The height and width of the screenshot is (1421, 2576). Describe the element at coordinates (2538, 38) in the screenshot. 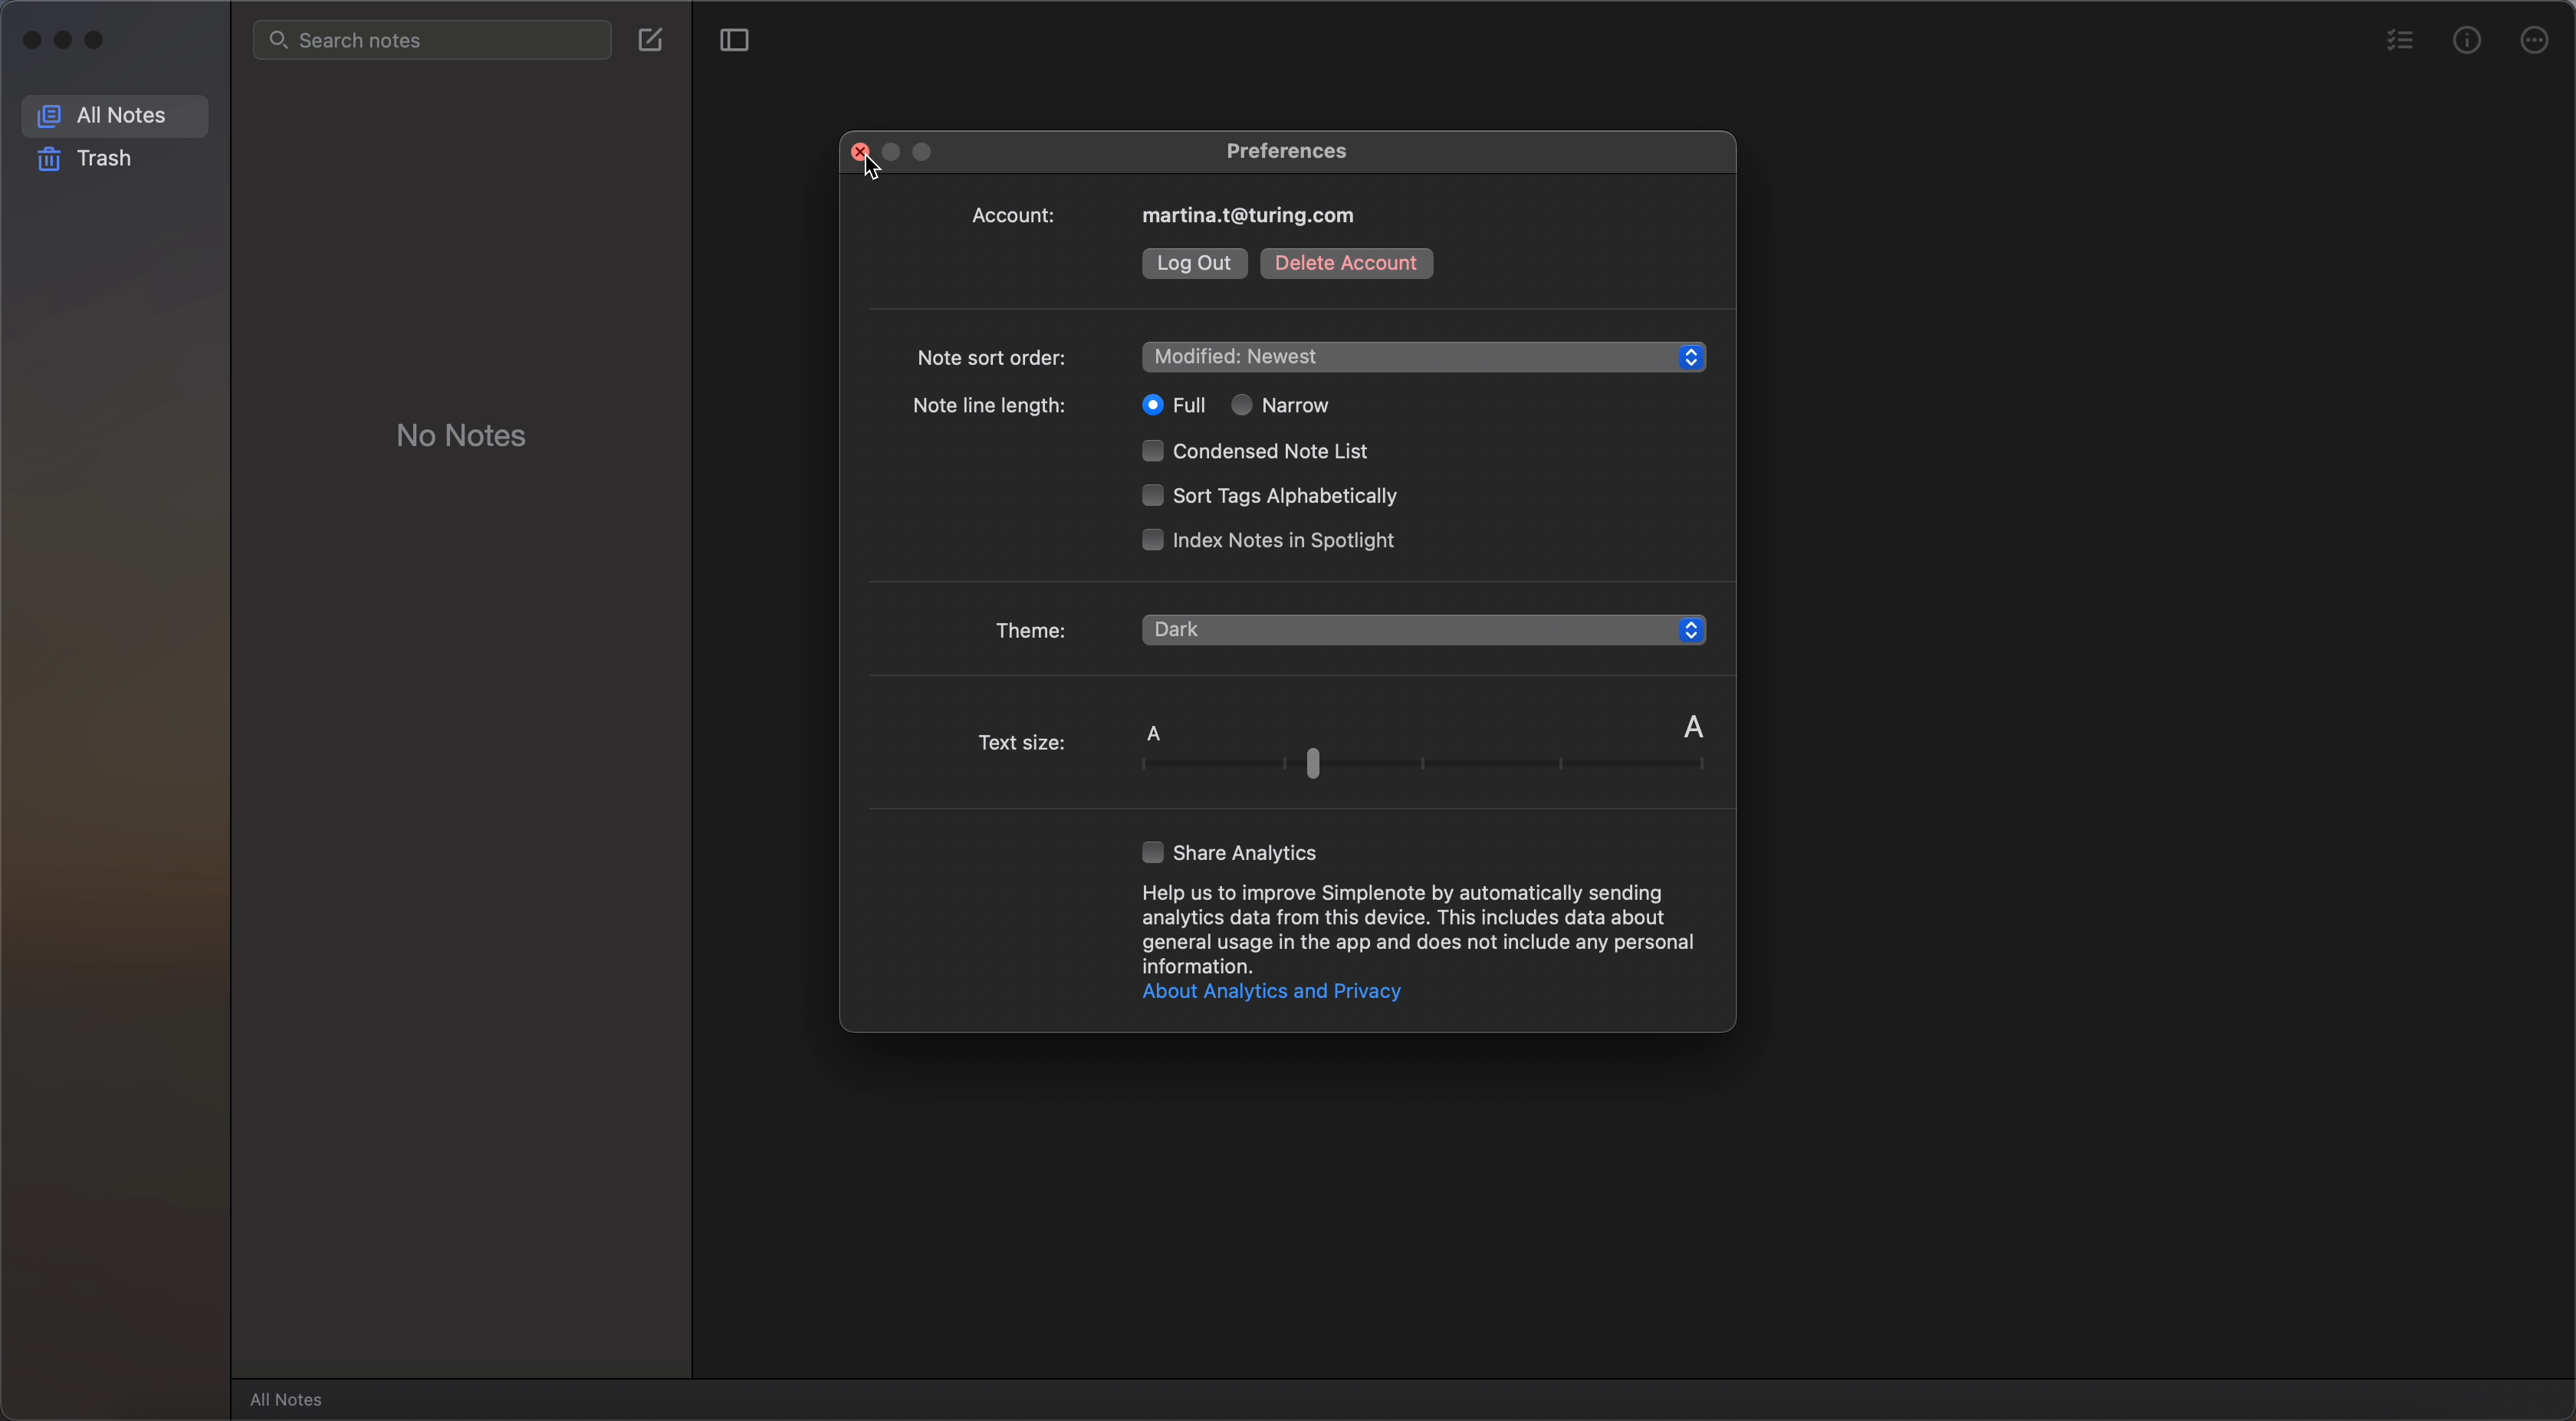

I see `more options` at that location.